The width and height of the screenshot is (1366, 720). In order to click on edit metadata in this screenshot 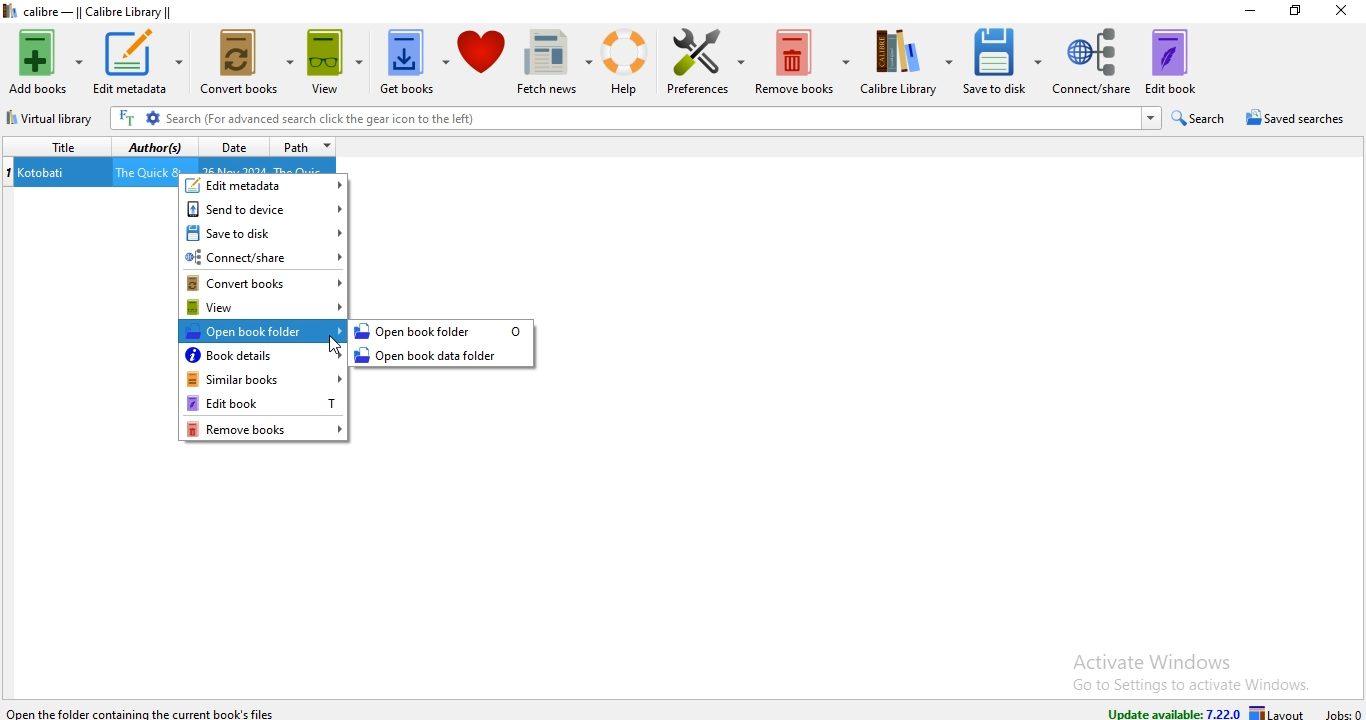, I will do `click(138, 61)`.